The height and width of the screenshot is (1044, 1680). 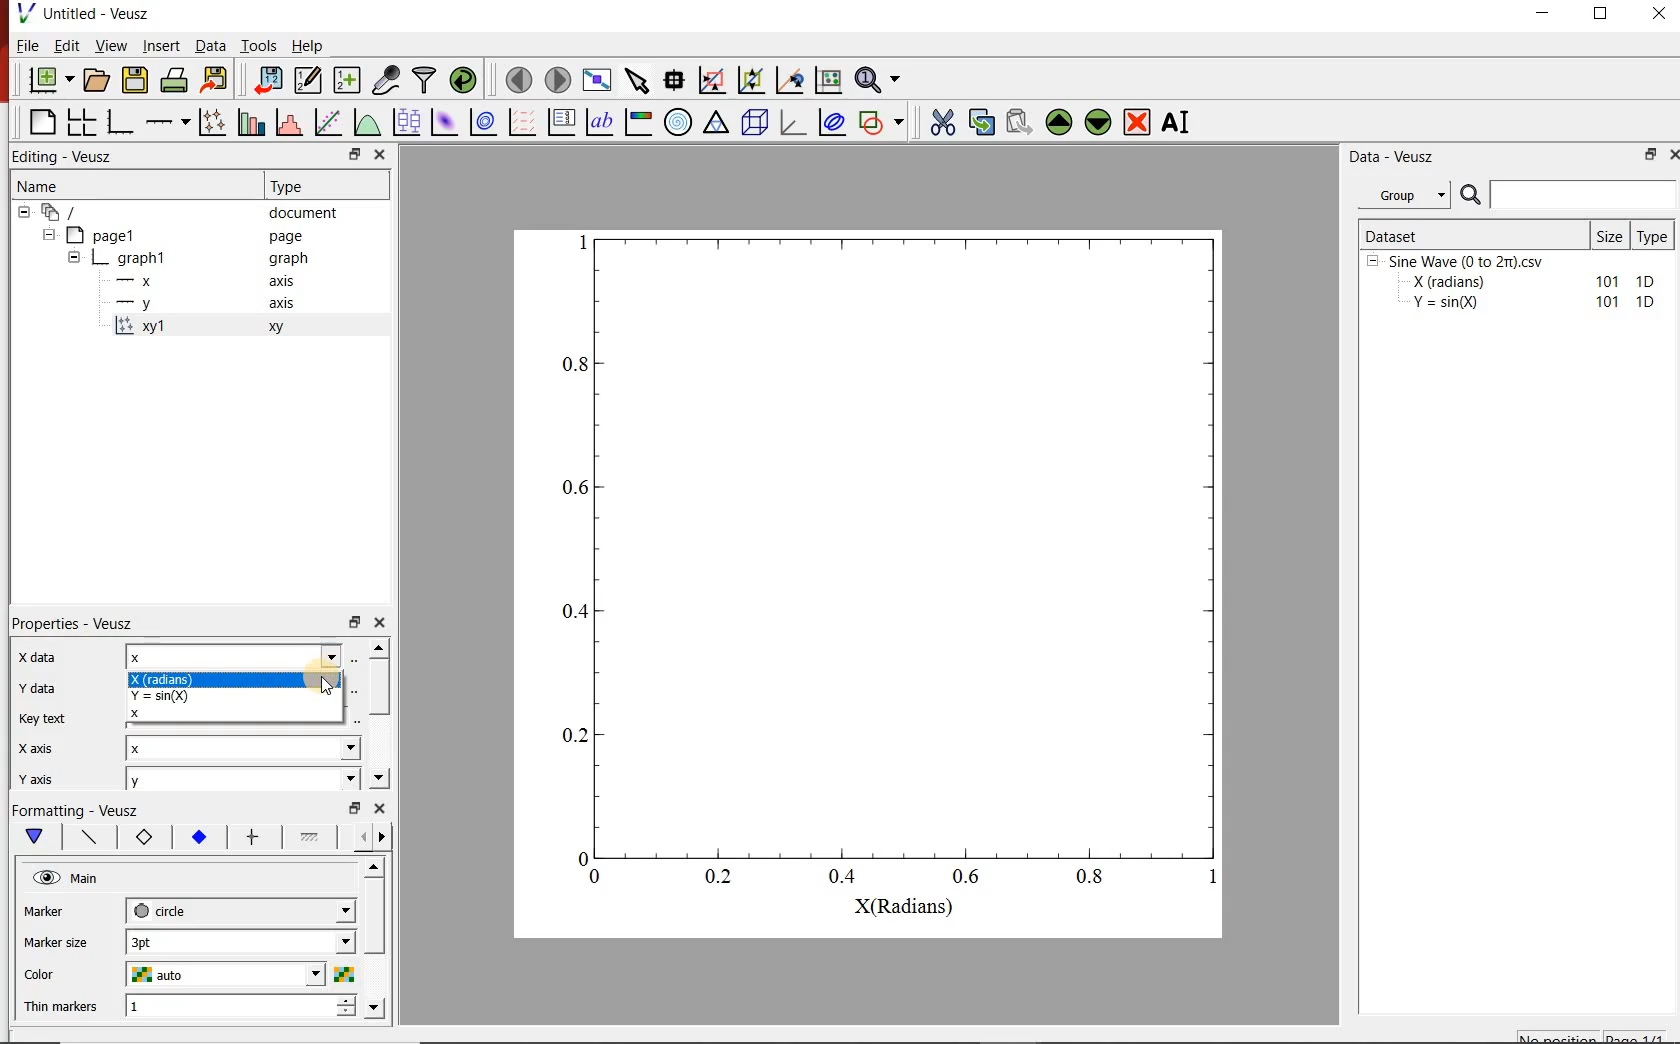 I want to click on Search, so click(x=1569, y=195).